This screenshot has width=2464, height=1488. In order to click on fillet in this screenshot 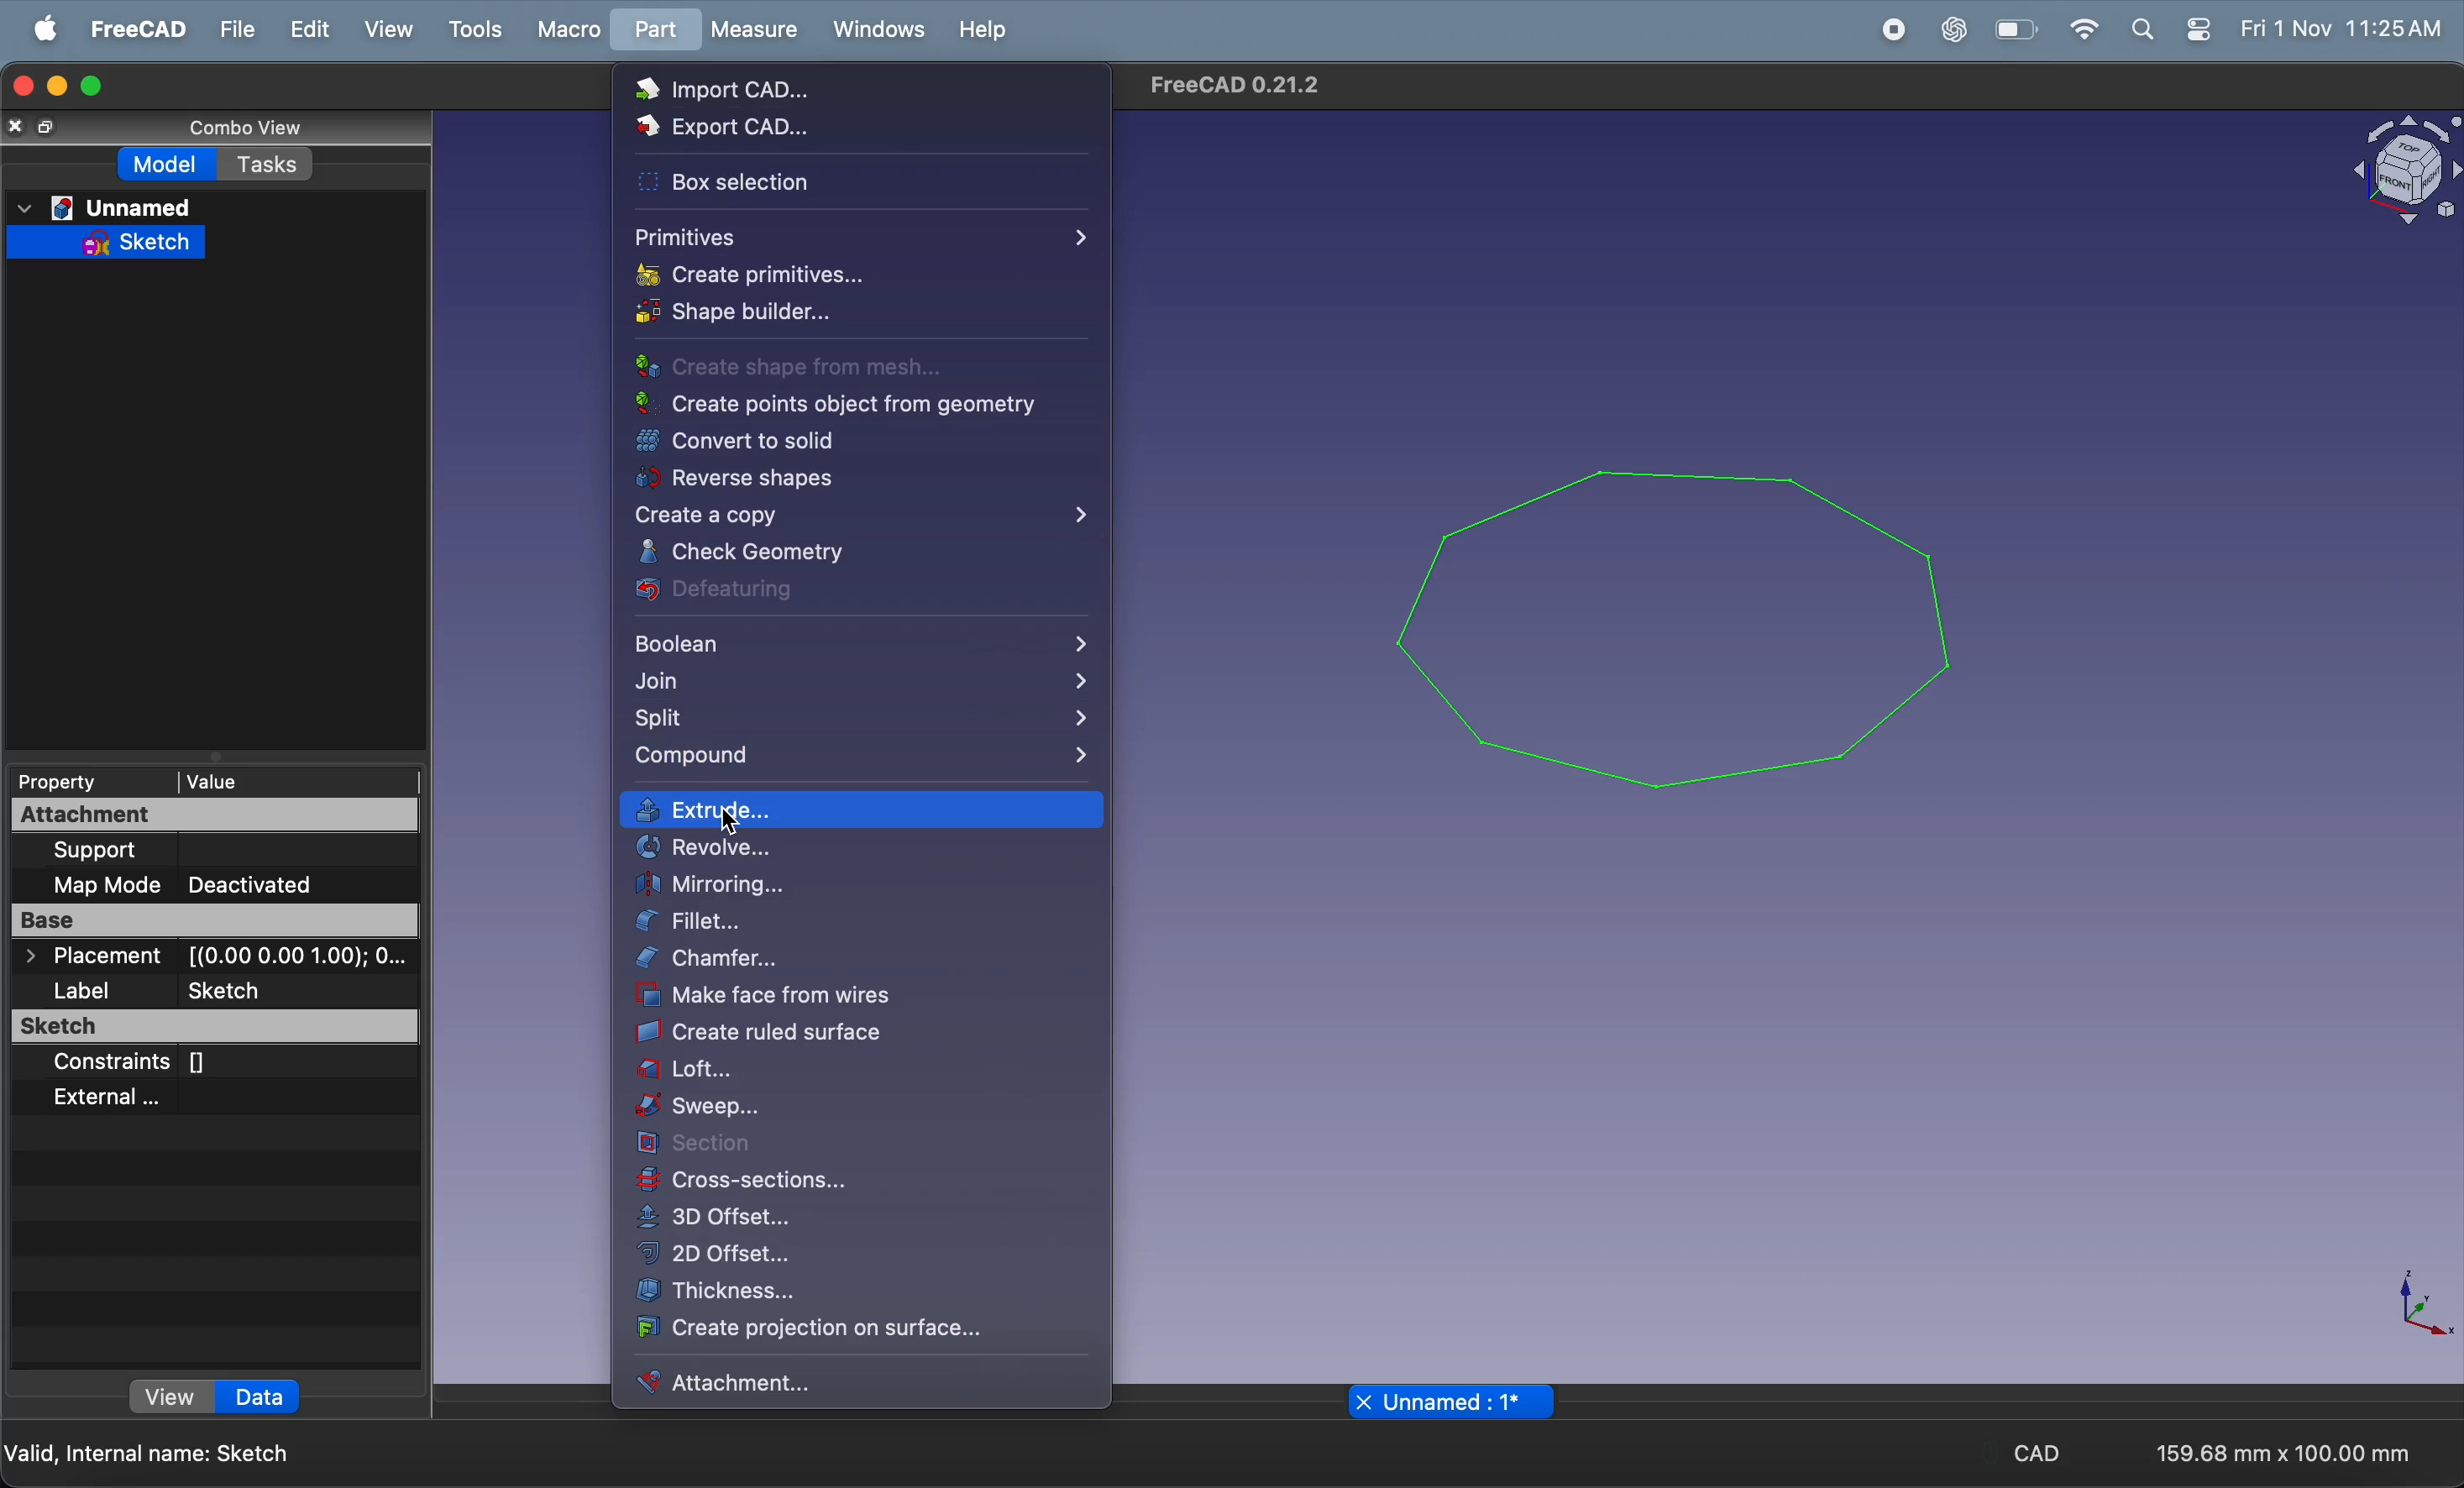, I will do `click(869, 925)`.